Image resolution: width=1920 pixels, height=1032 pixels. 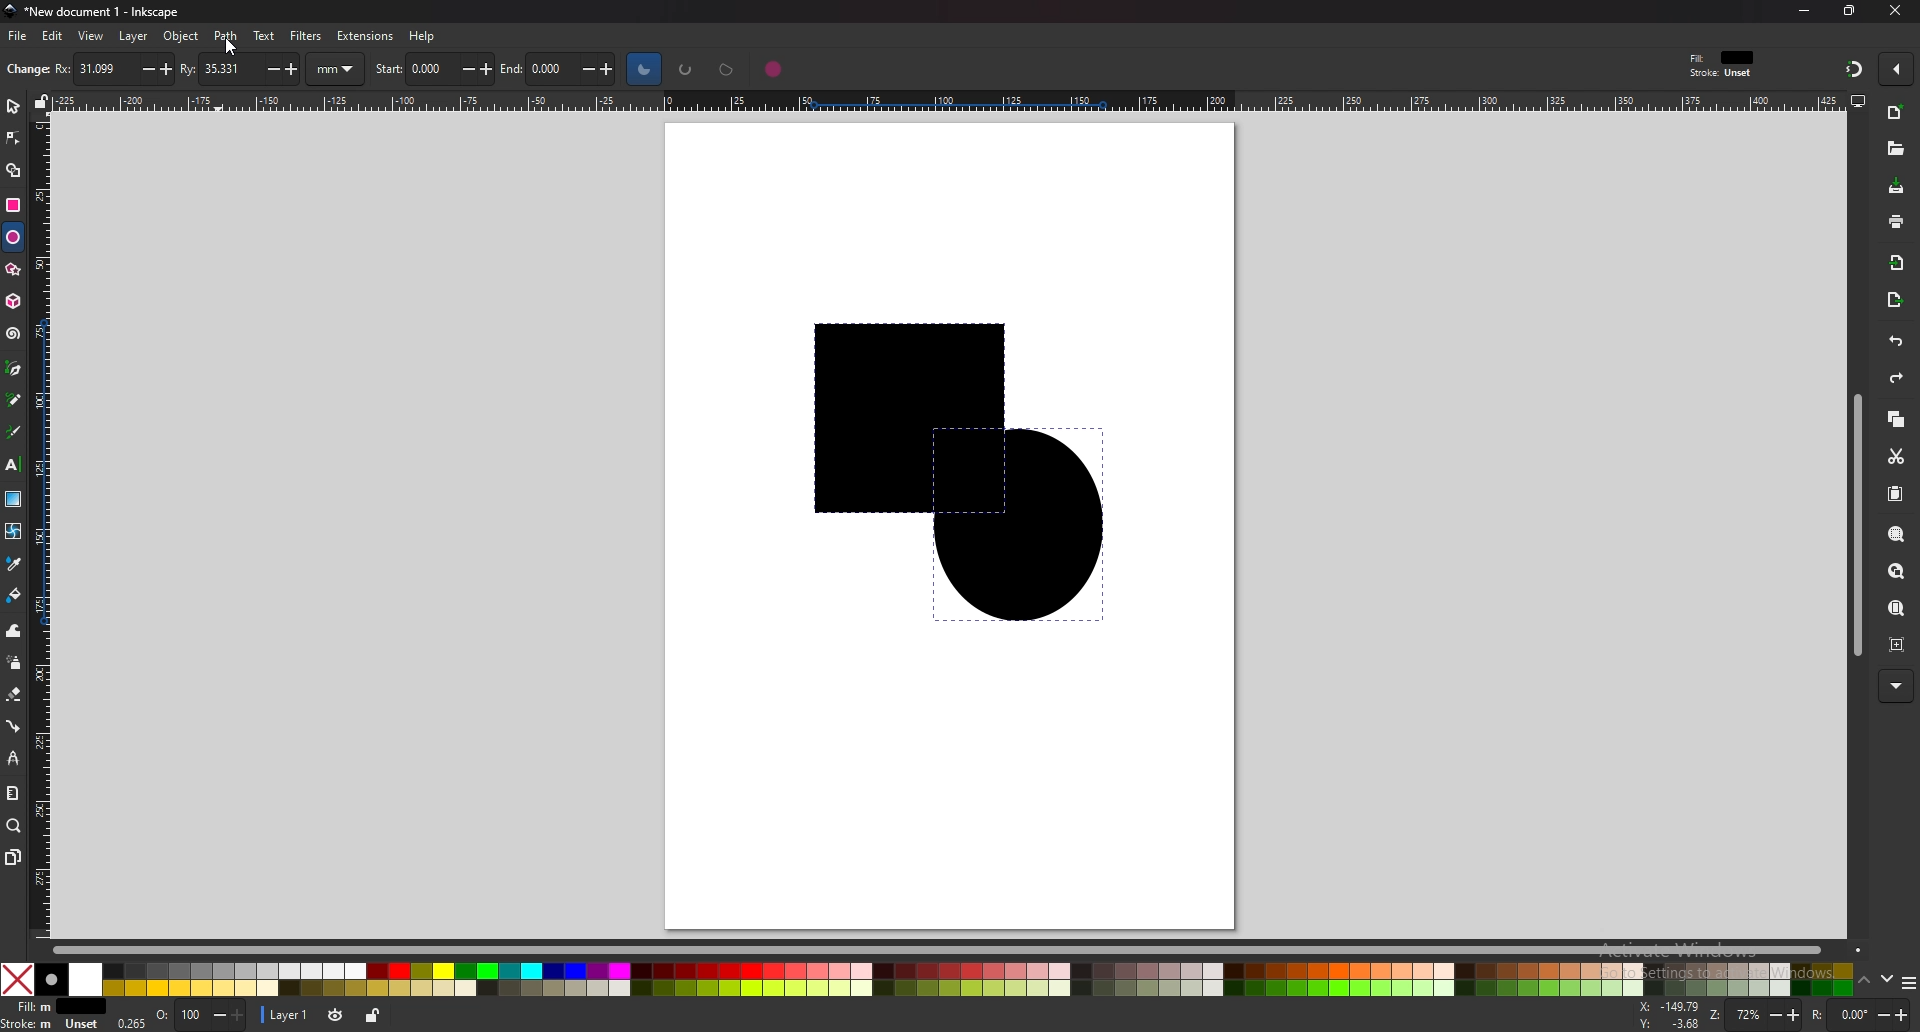 What do you see at coordinates (14, 530) in the screenshot?
I see `mesh` at bounding box center [14, 530].